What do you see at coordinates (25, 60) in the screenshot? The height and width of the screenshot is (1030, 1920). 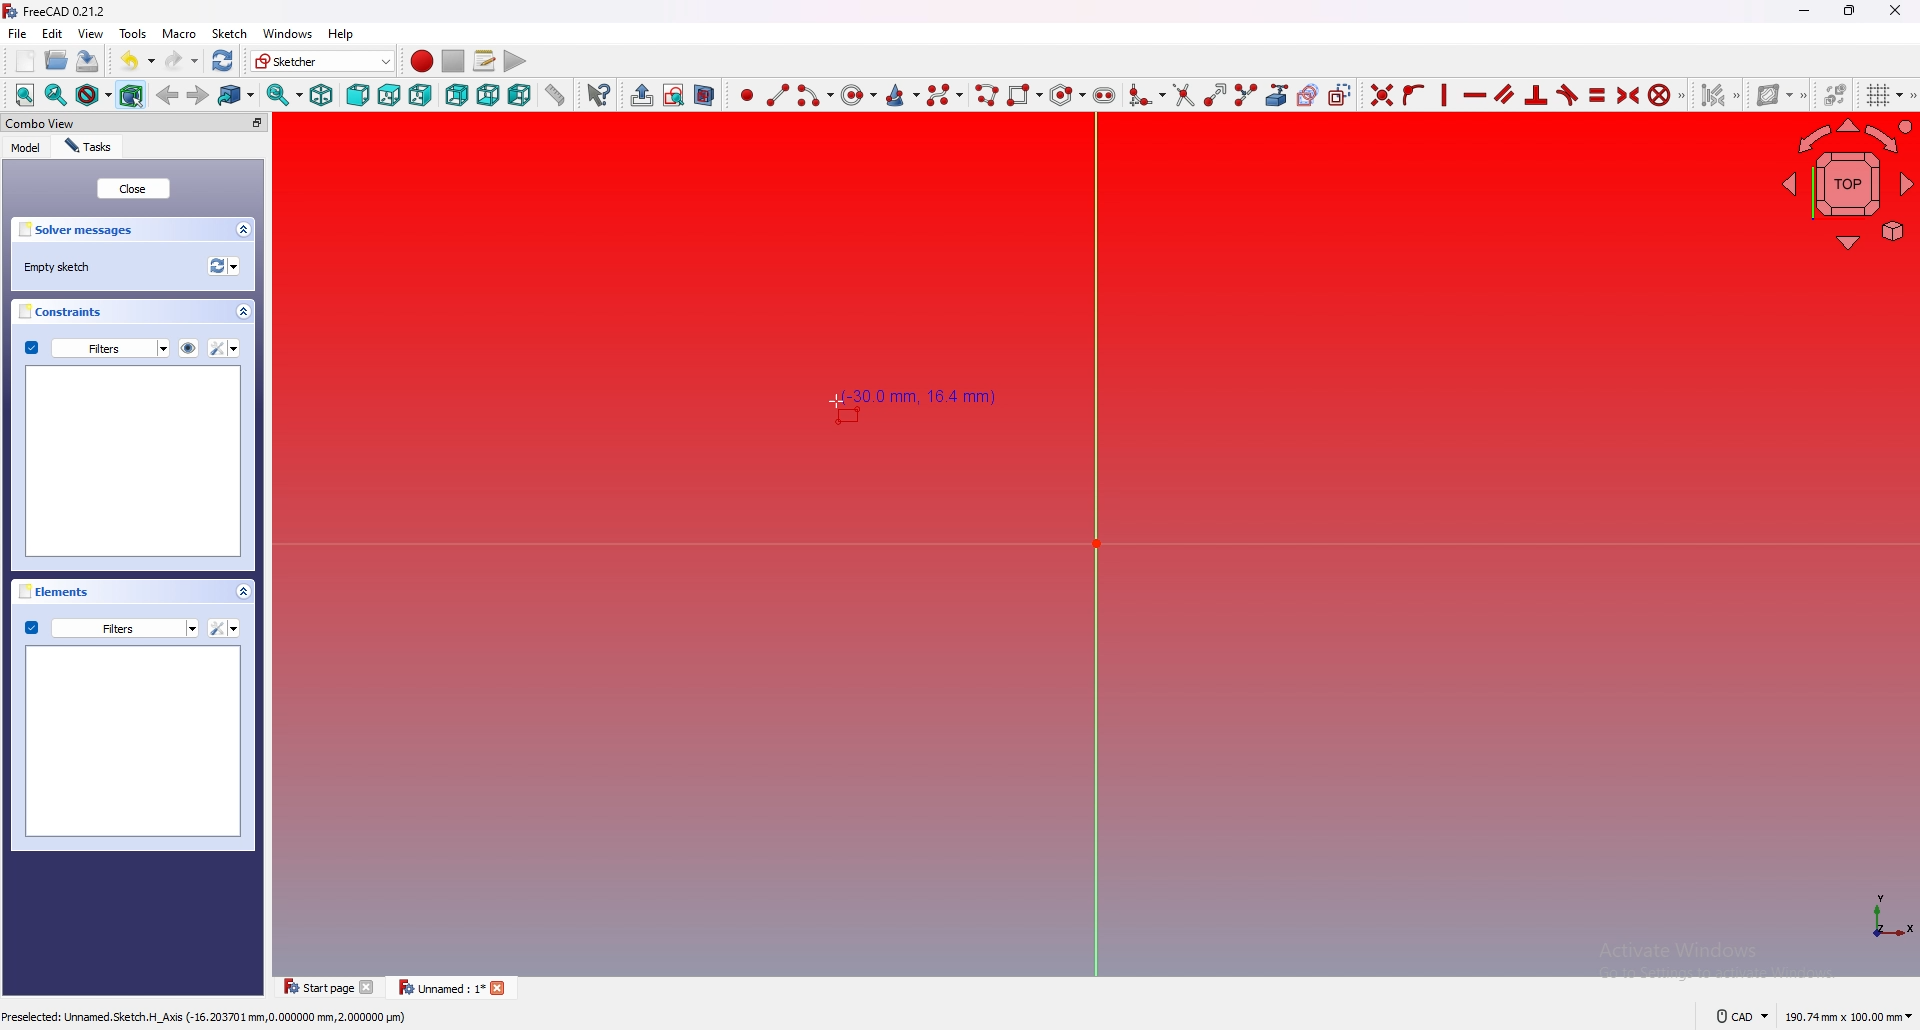 I see `new` at bounding box center [25, 60].